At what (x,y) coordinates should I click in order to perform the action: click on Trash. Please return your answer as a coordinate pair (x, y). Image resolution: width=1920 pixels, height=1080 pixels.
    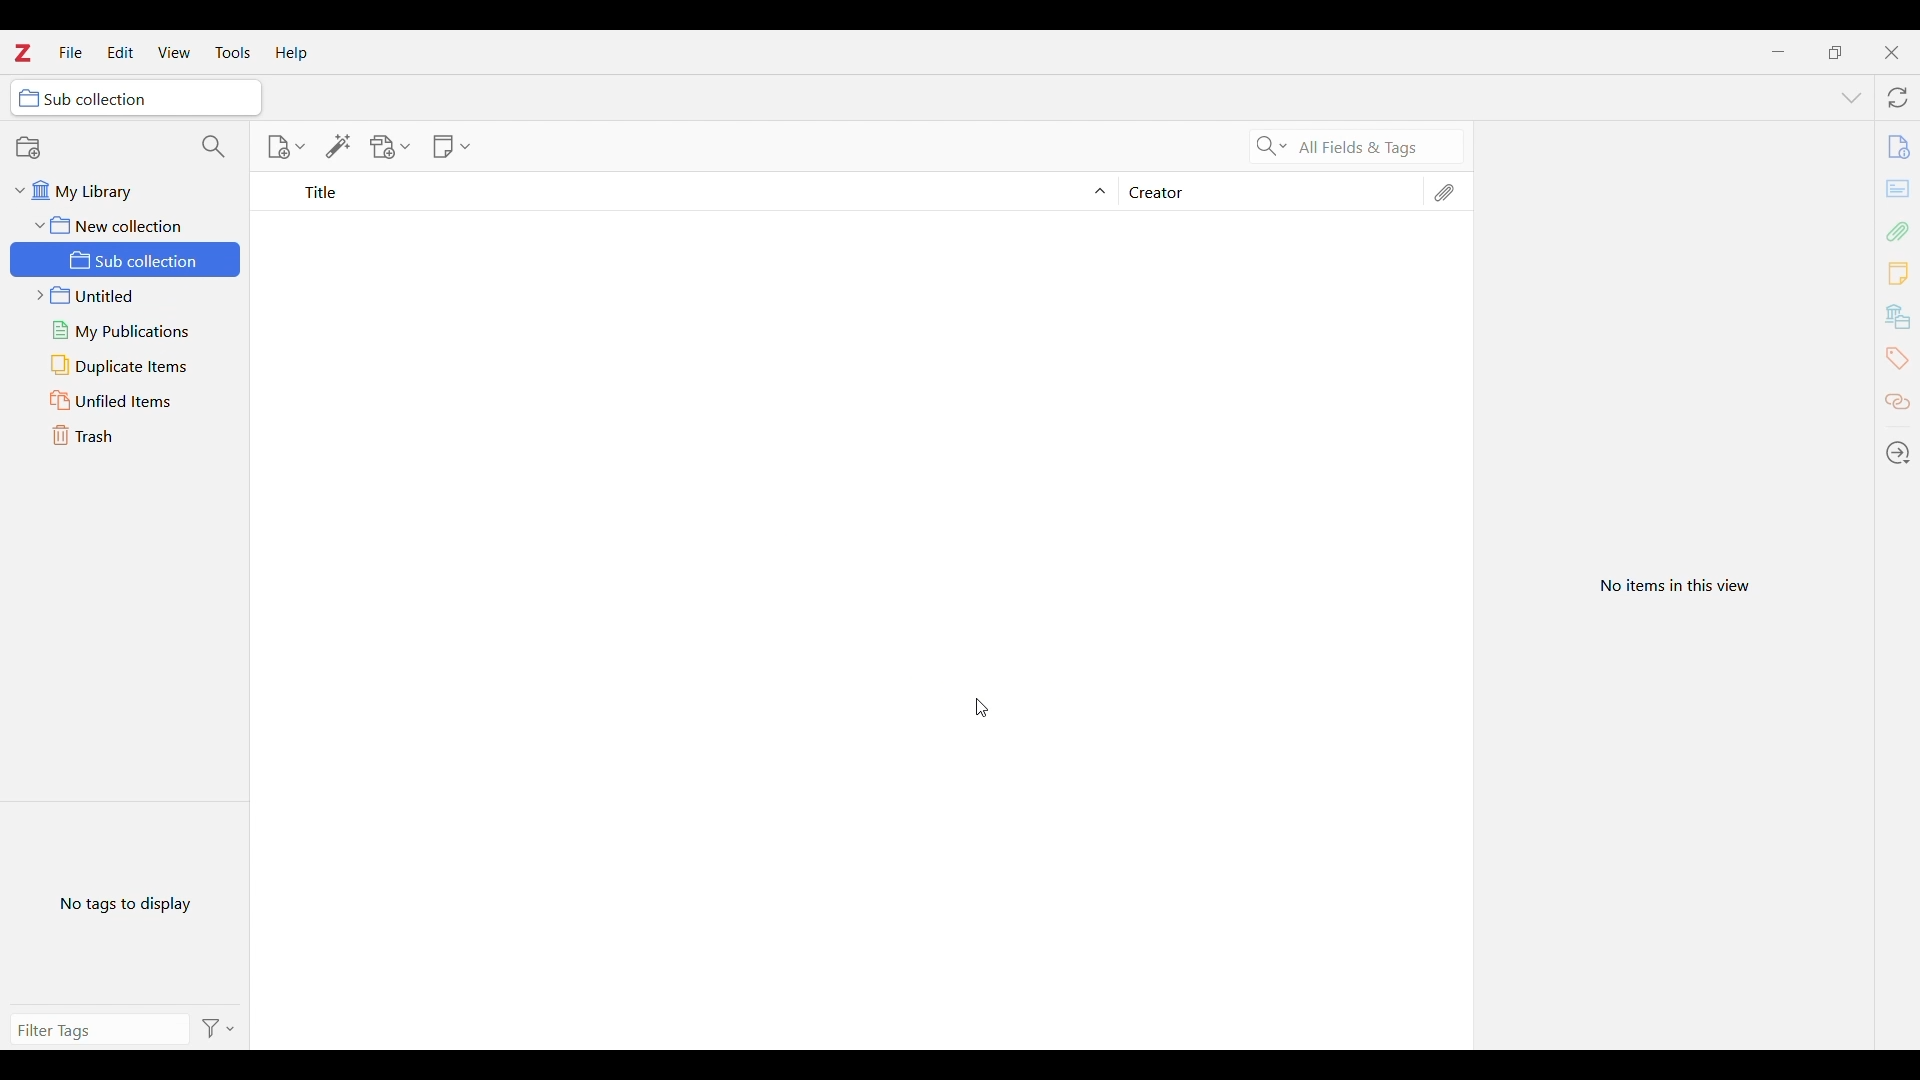
    Looking at the image, I should click on (122, 437).